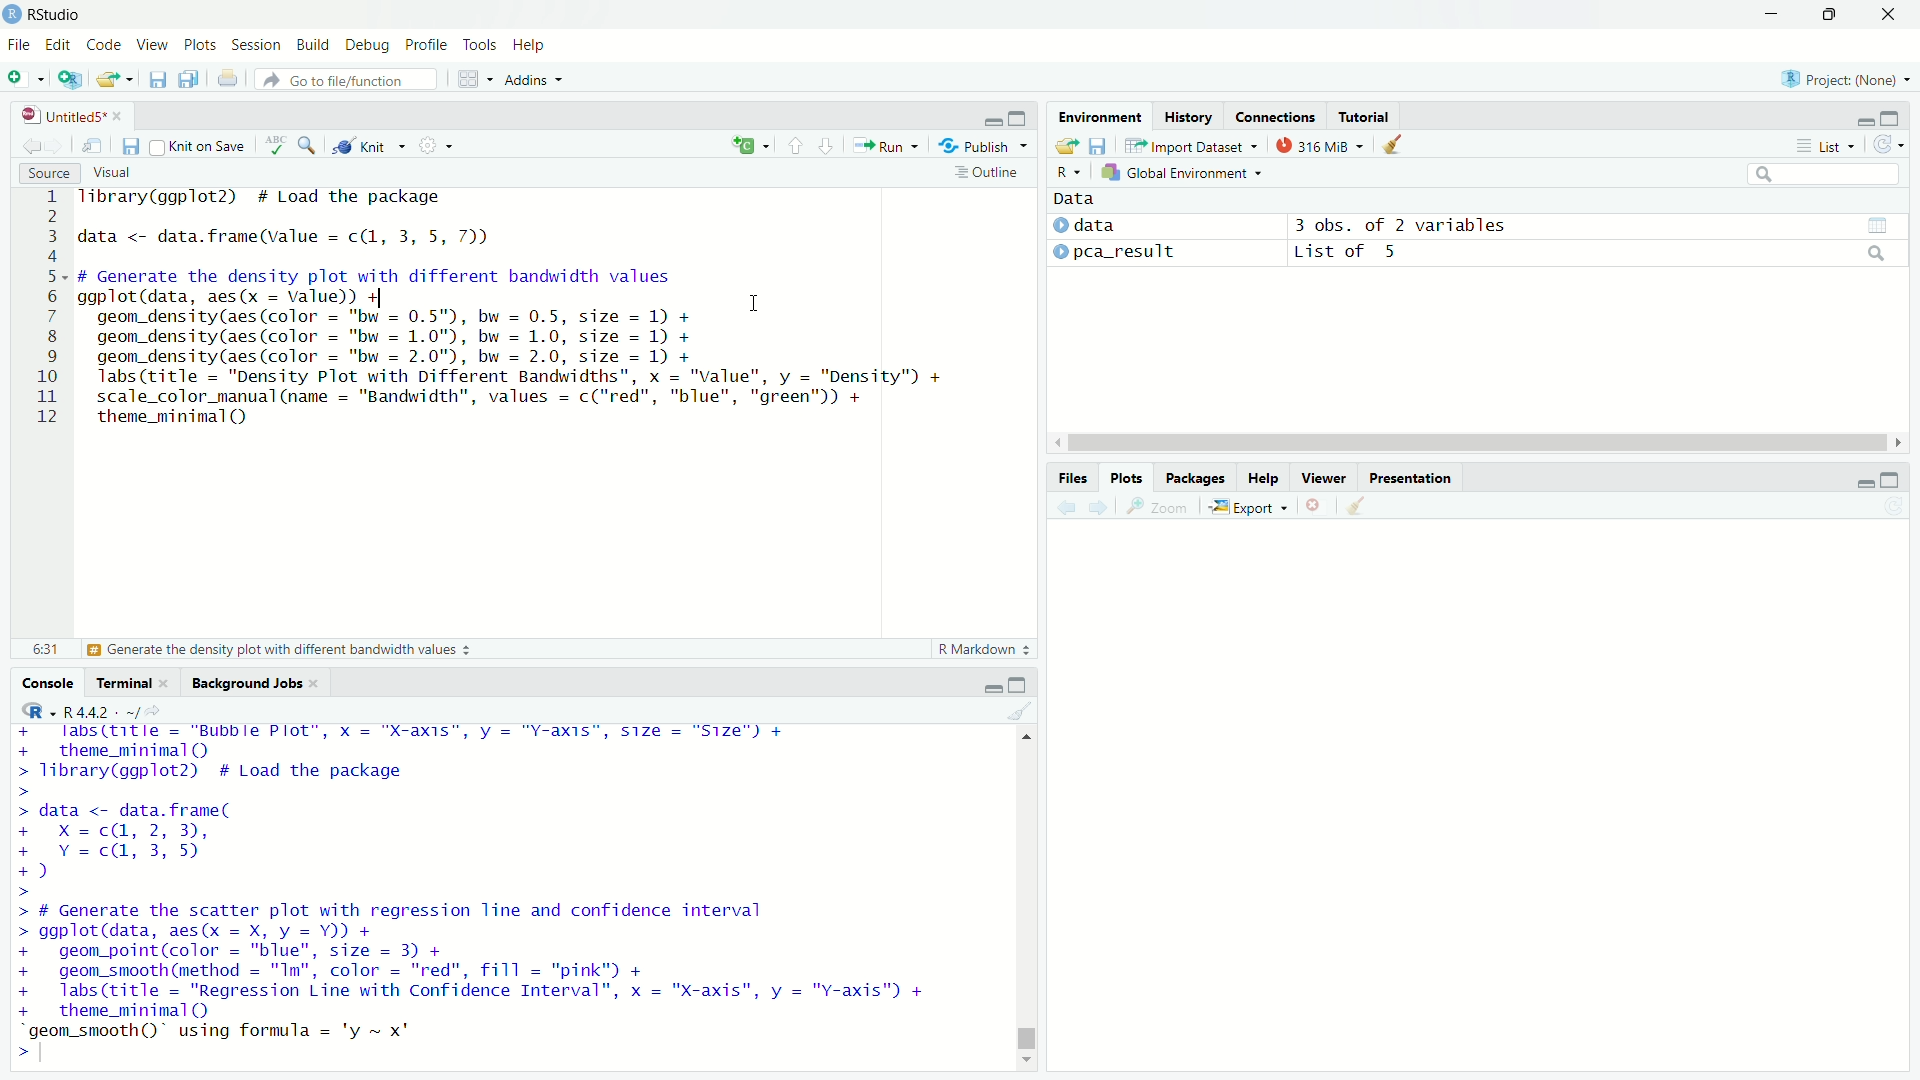 The width and height of the screenshot is (1920, 1080). What do you see at coordinates (1864, 482) in the screenshot?
I see `minimize` at bounding box center [1864, 482].